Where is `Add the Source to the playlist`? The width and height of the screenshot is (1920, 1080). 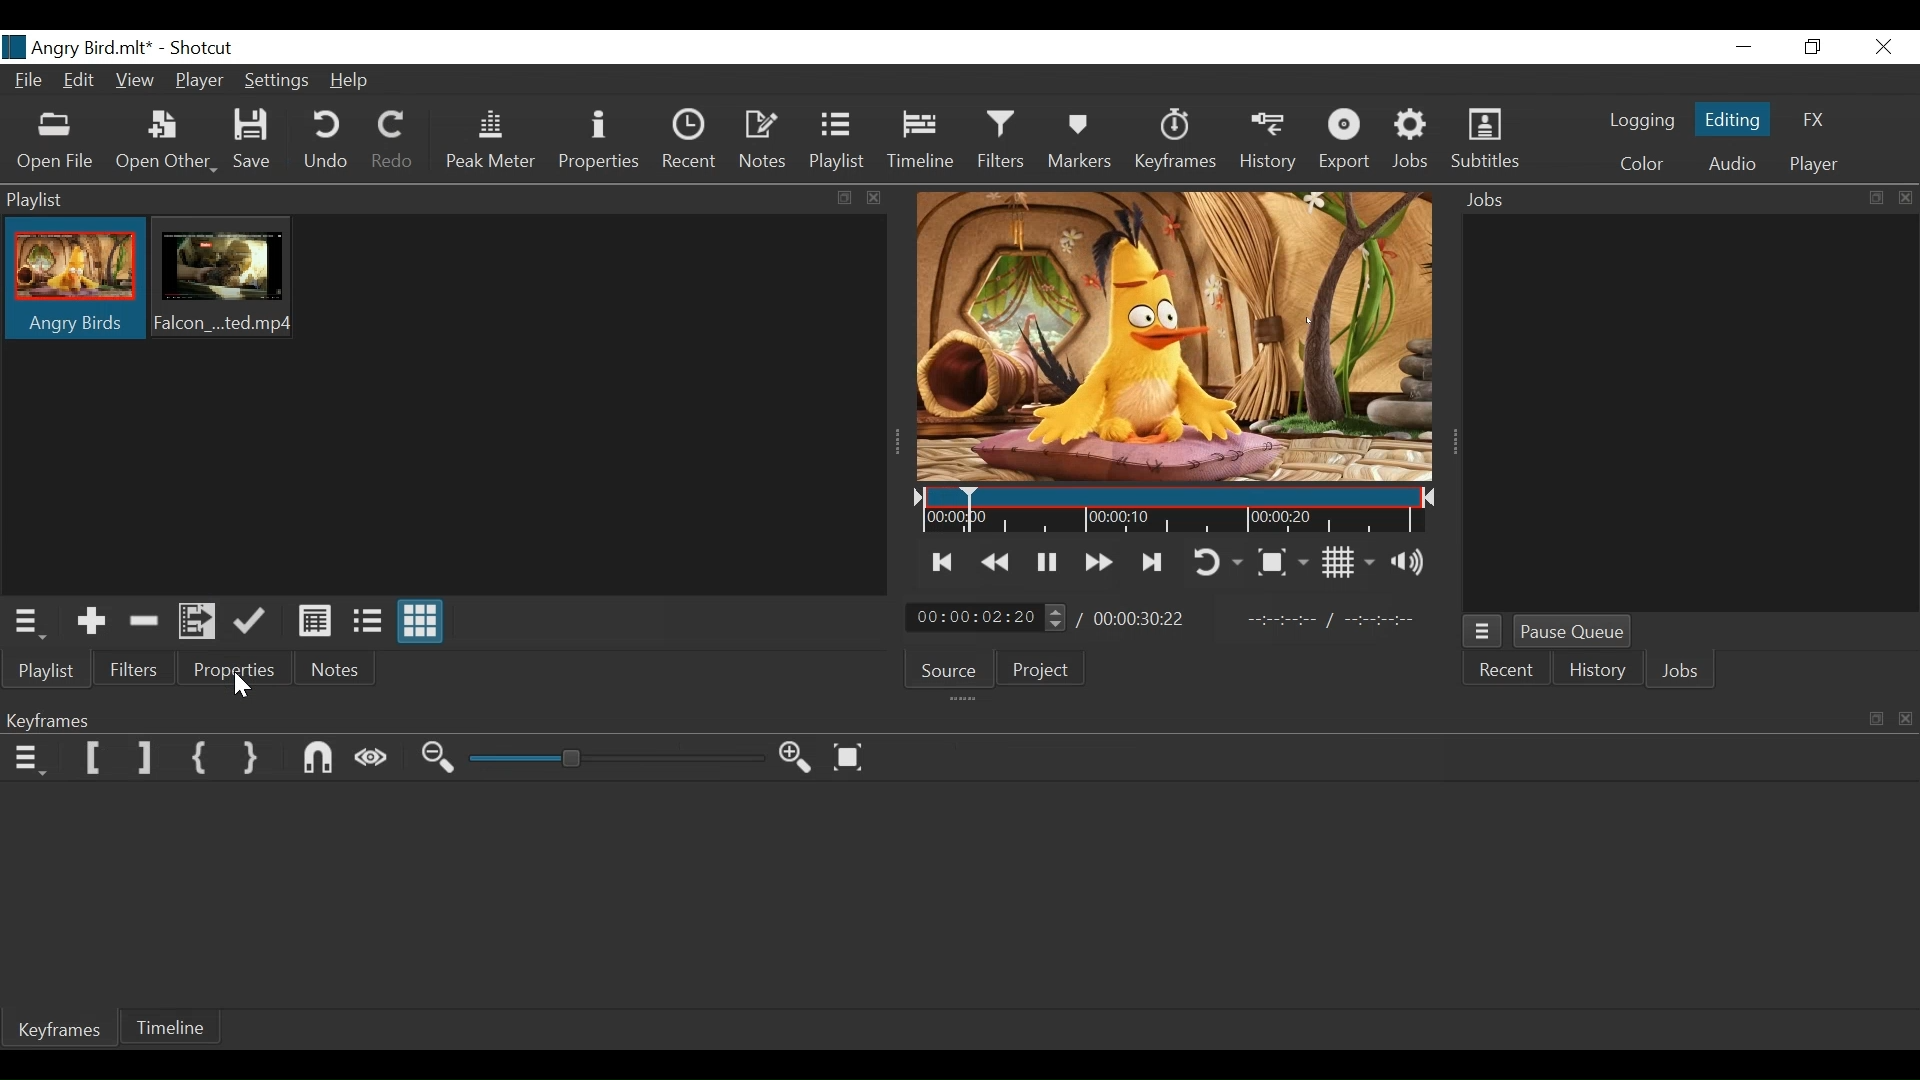
Add the Source to the playlist is located at coordinates (89, 621).